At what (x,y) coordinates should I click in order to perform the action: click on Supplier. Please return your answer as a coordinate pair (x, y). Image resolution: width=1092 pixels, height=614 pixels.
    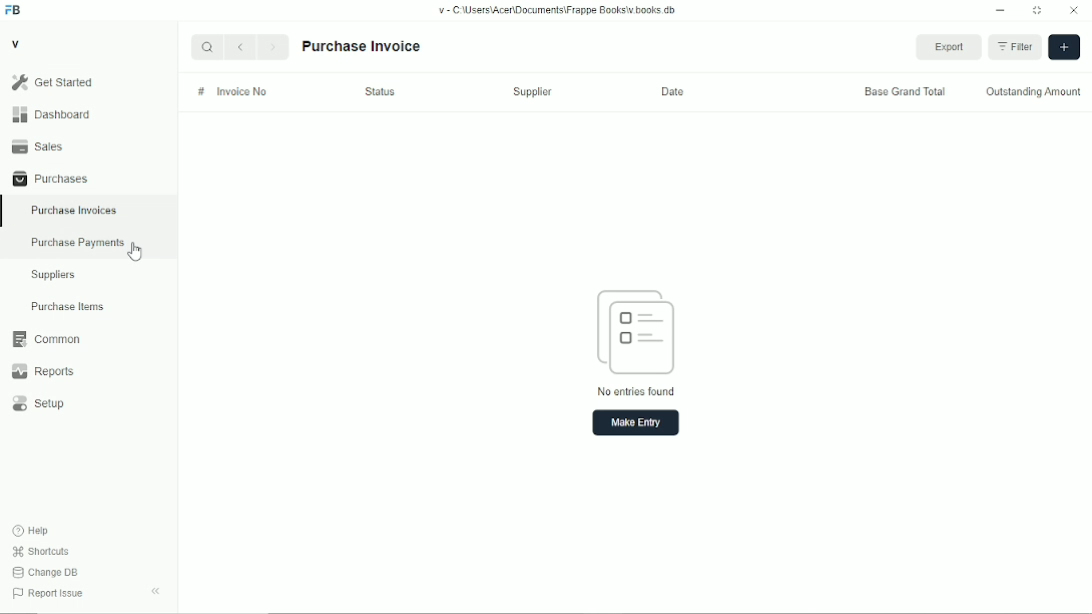
    Looking at the image, I should click on (533, 92).